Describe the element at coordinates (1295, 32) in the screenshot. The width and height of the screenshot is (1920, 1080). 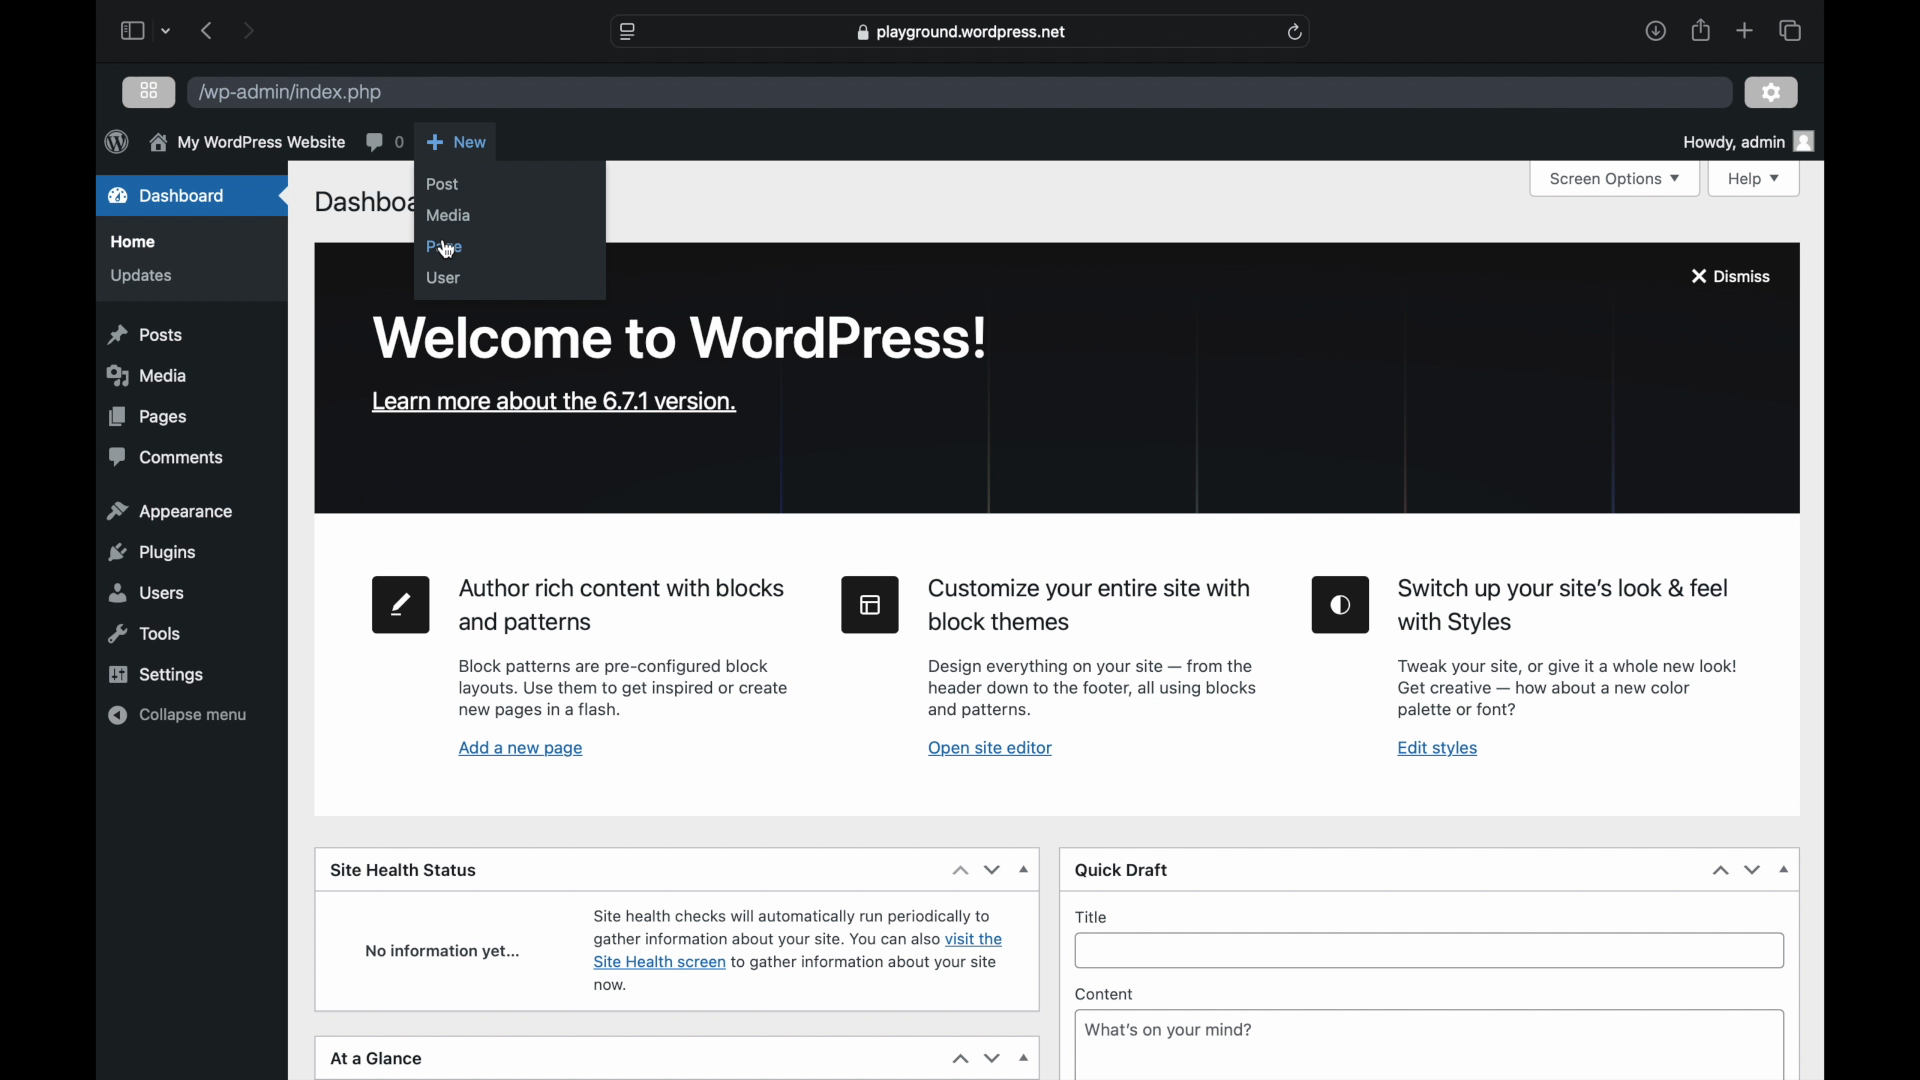
I see `refresh` at that location.